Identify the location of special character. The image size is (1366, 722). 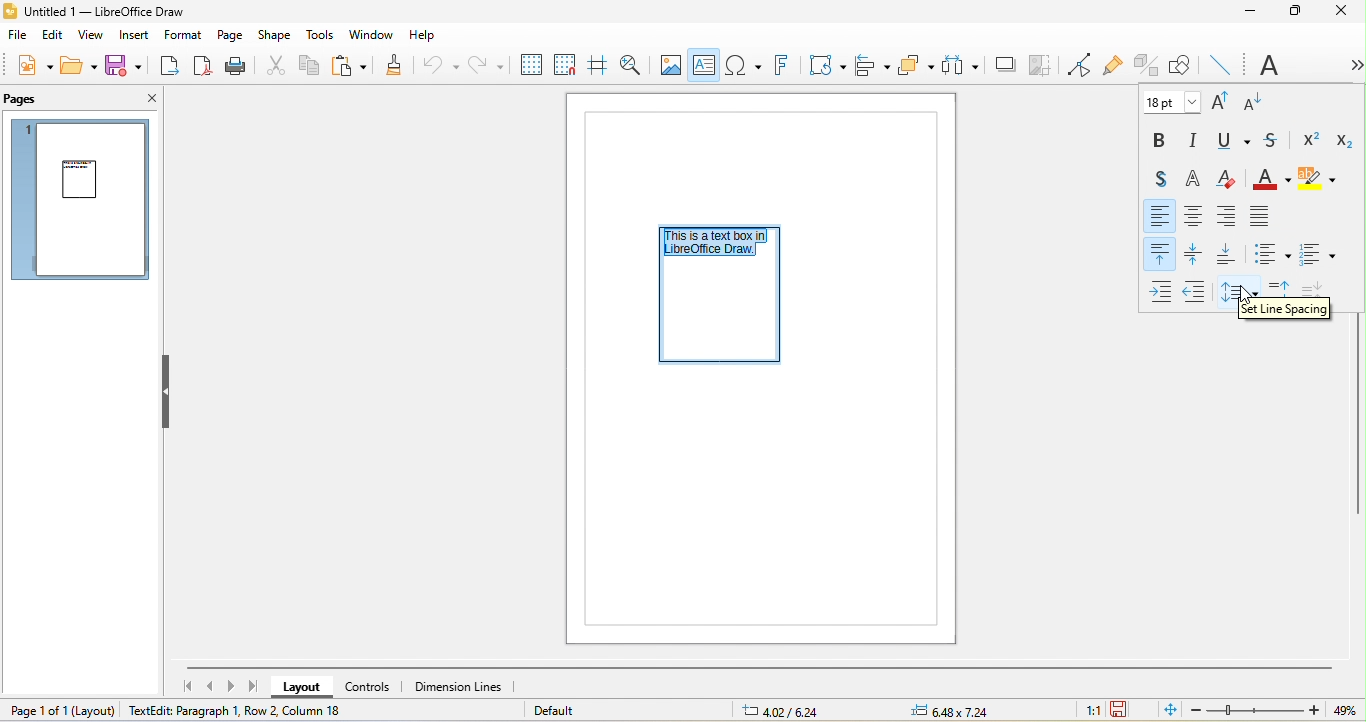
(745, 66).